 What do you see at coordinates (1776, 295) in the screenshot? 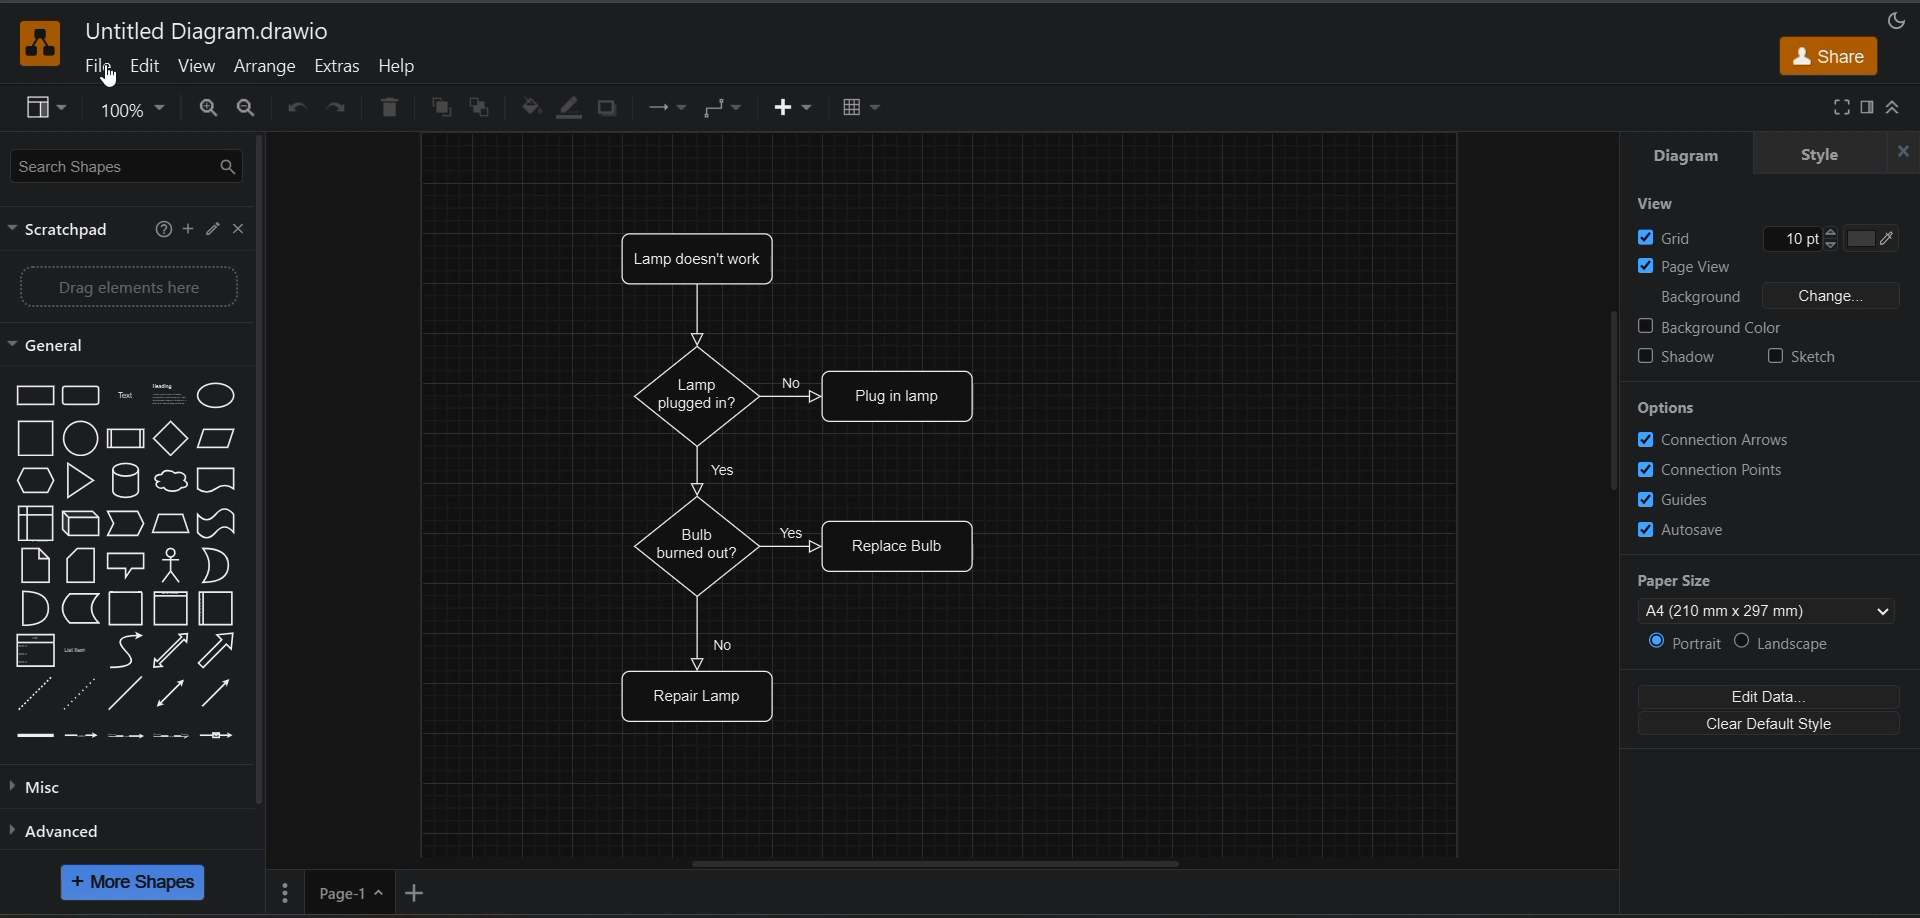
I see `background` at bounding box center [1776, 295].